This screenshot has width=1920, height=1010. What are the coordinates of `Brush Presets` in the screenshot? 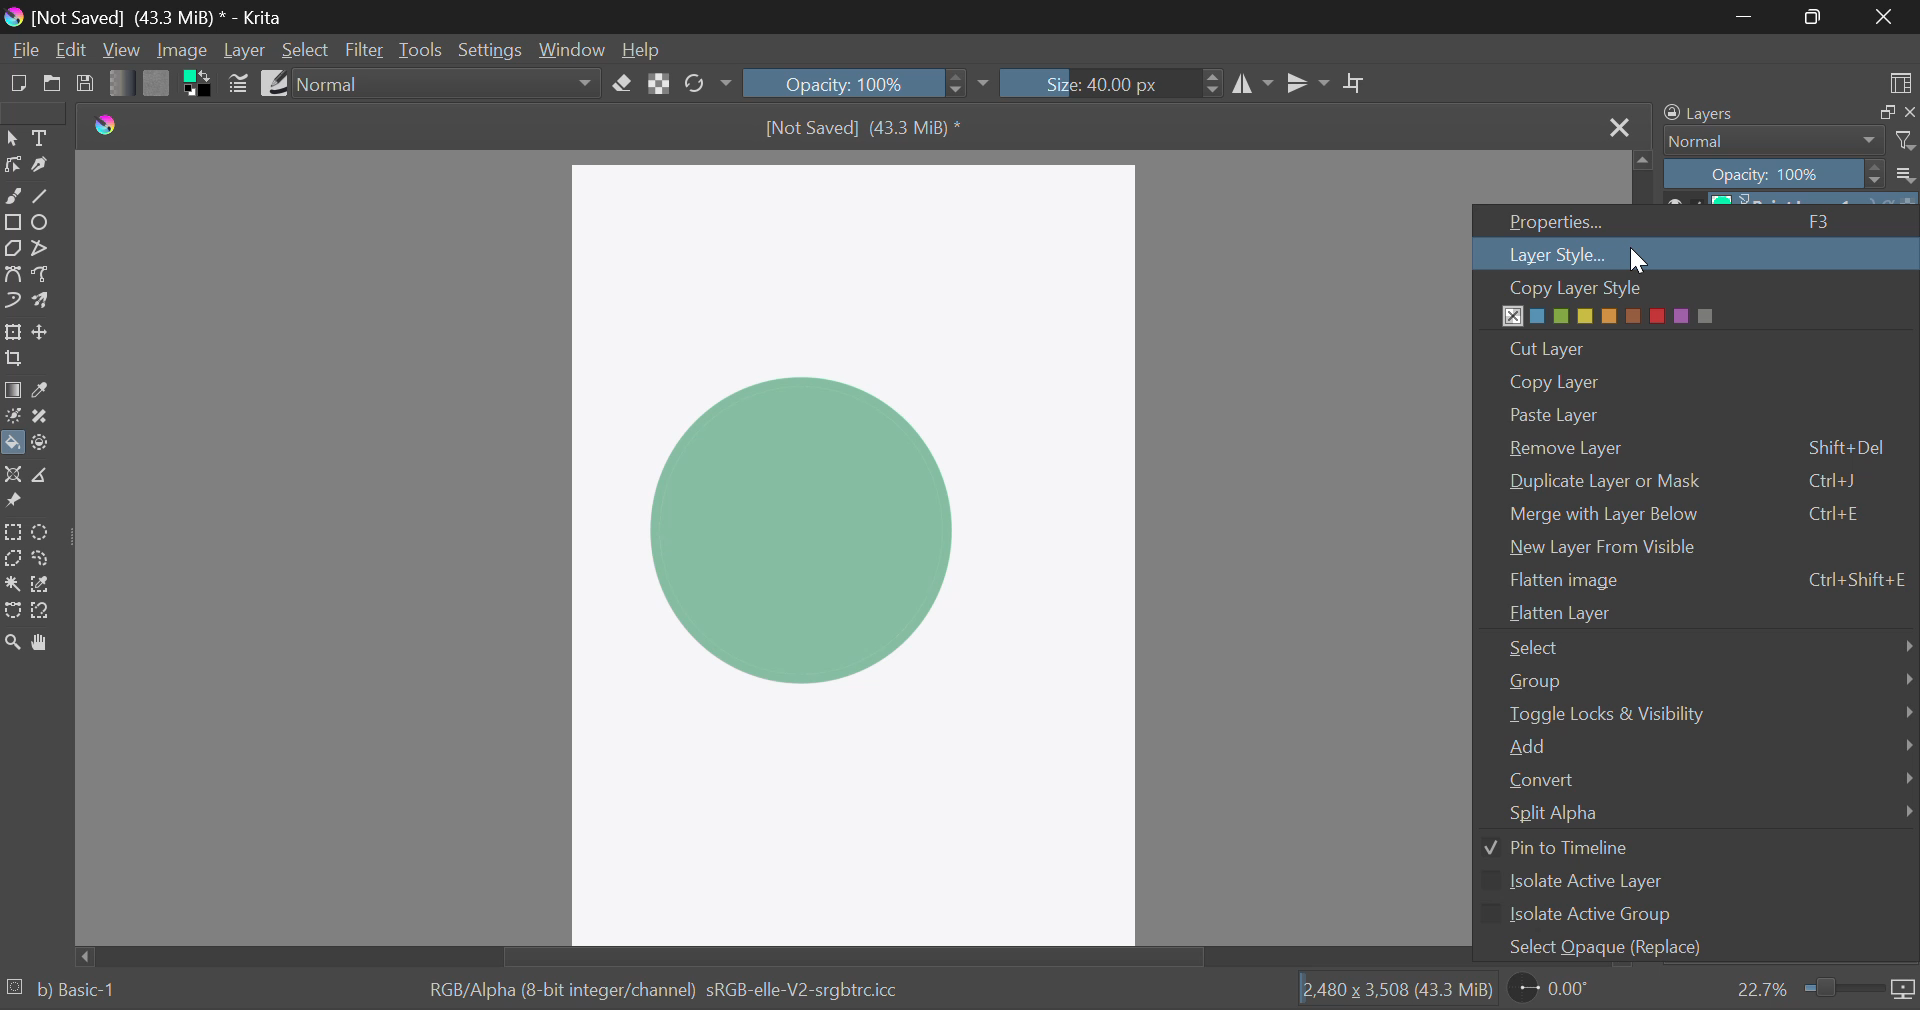 It's located at (276, 82).